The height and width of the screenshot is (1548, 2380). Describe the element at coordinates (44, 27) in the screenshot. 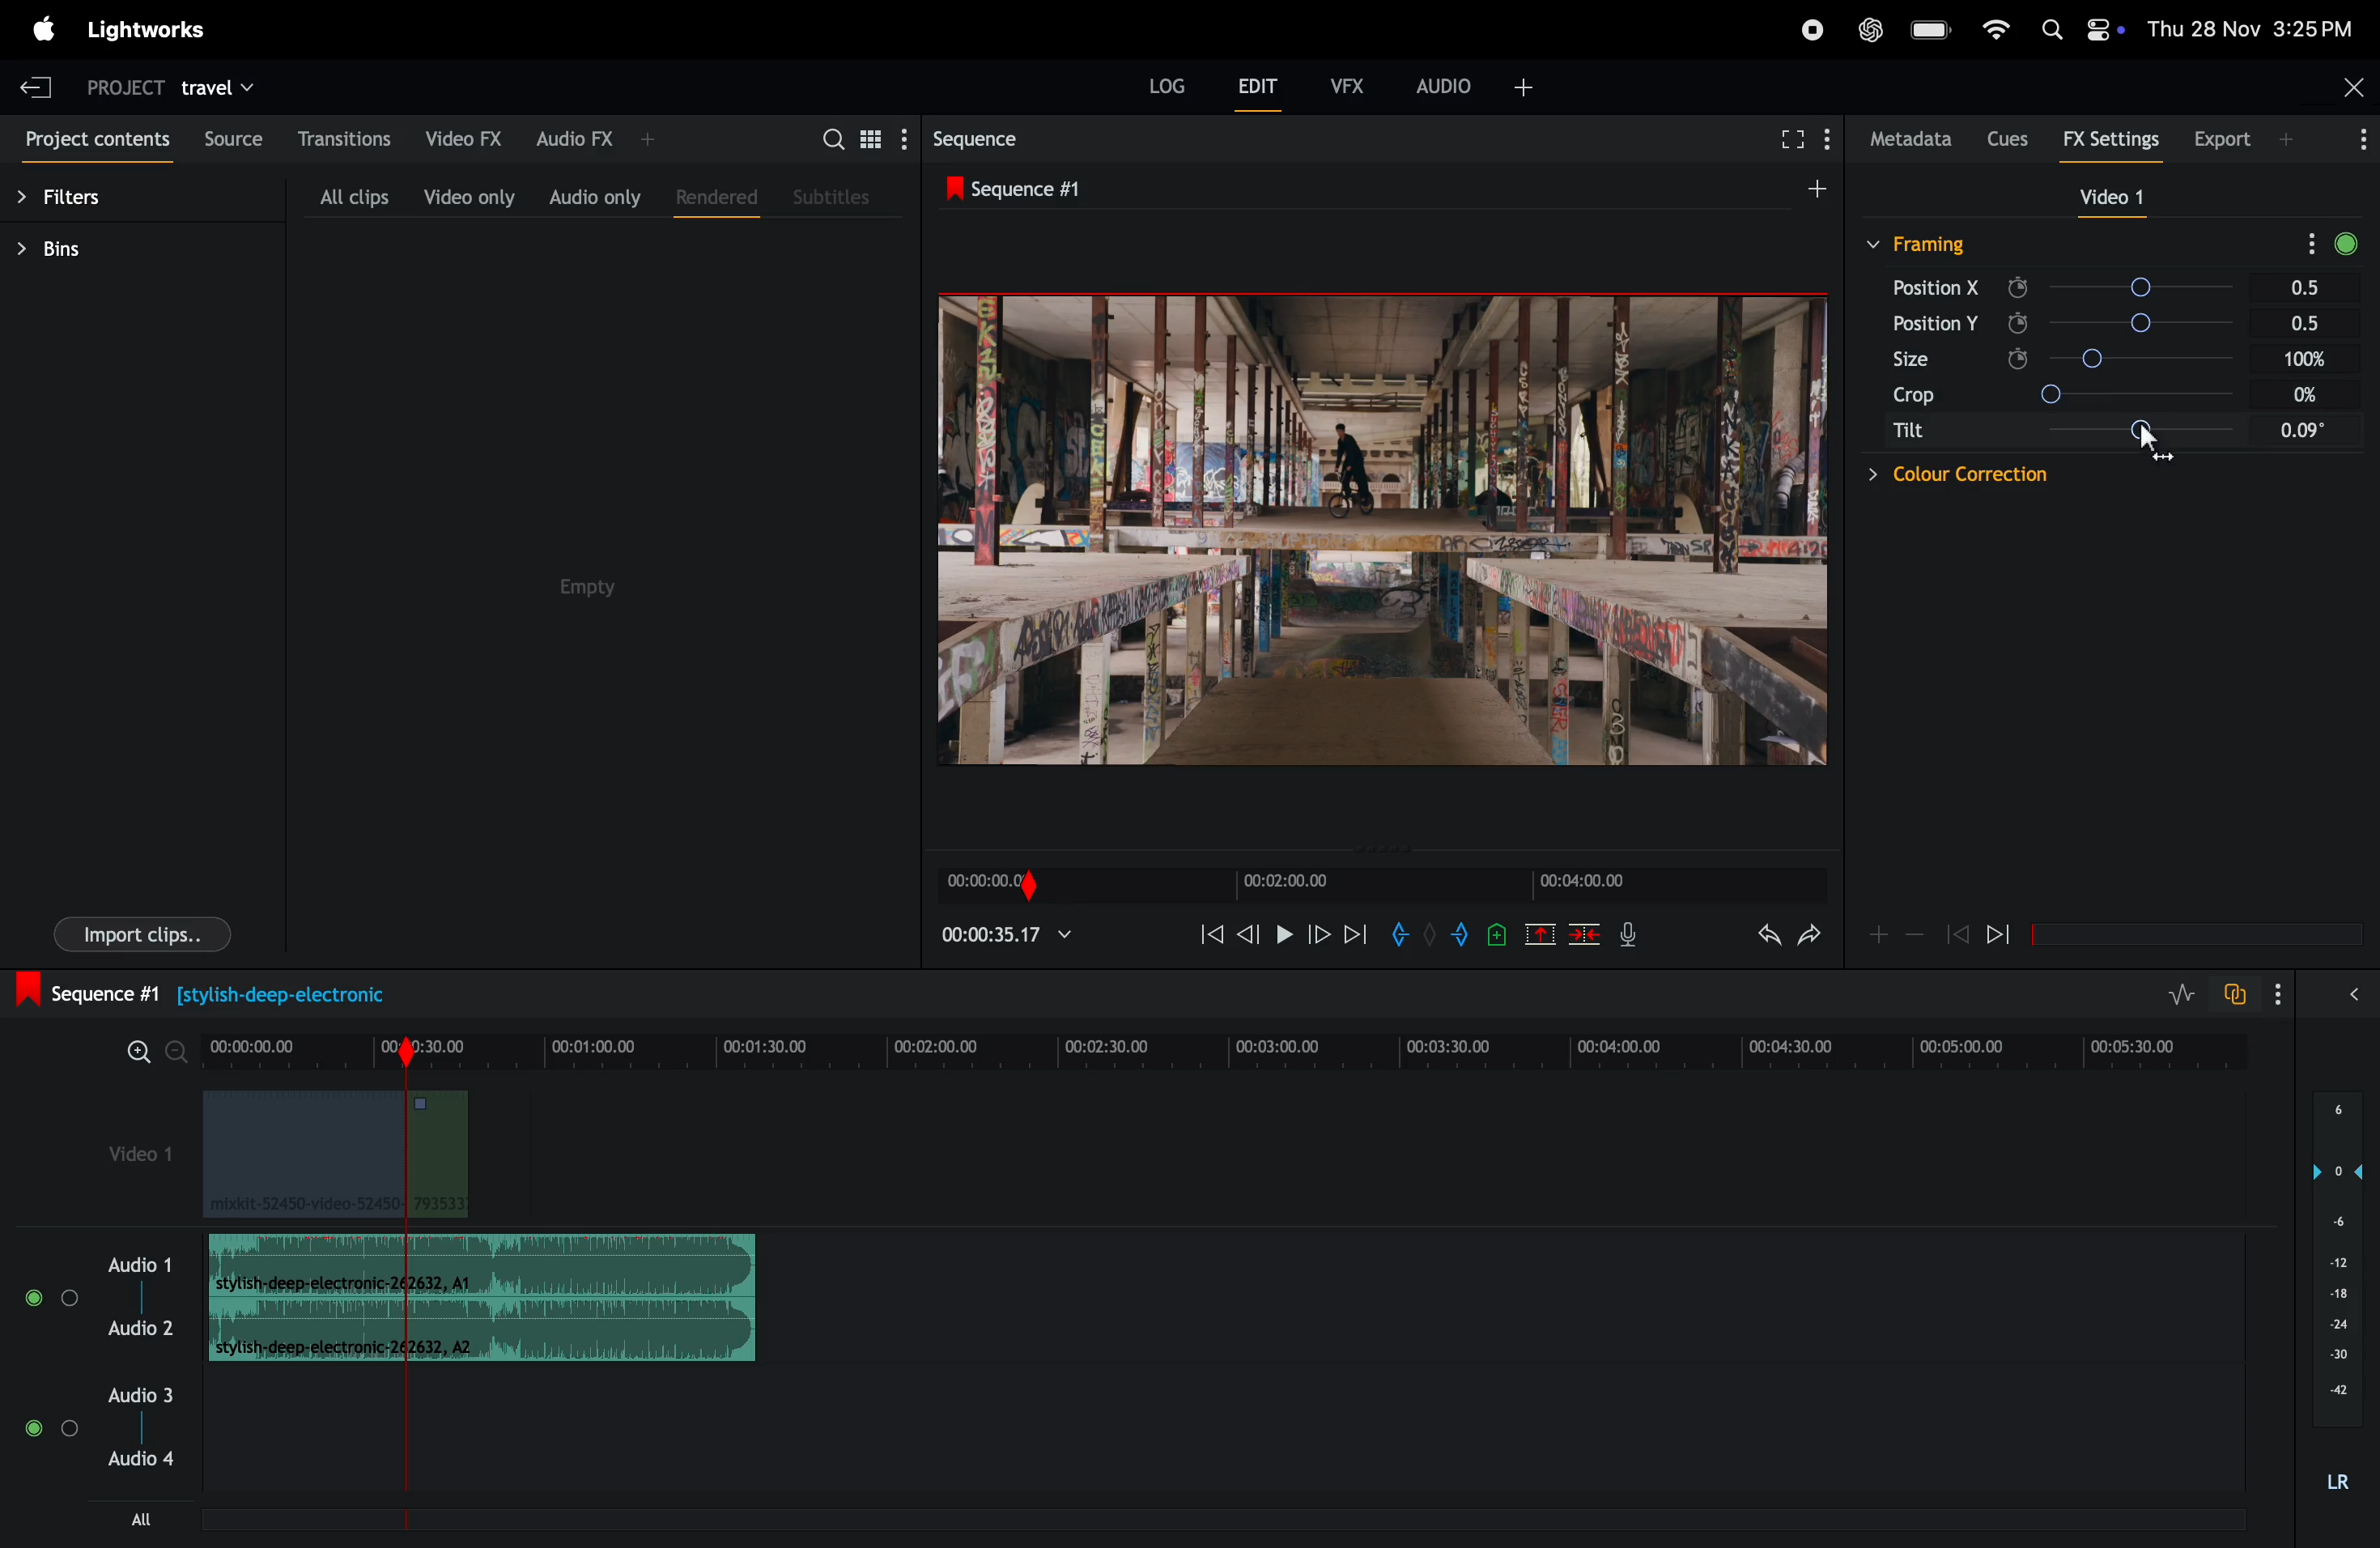

I see `light works` at that location.